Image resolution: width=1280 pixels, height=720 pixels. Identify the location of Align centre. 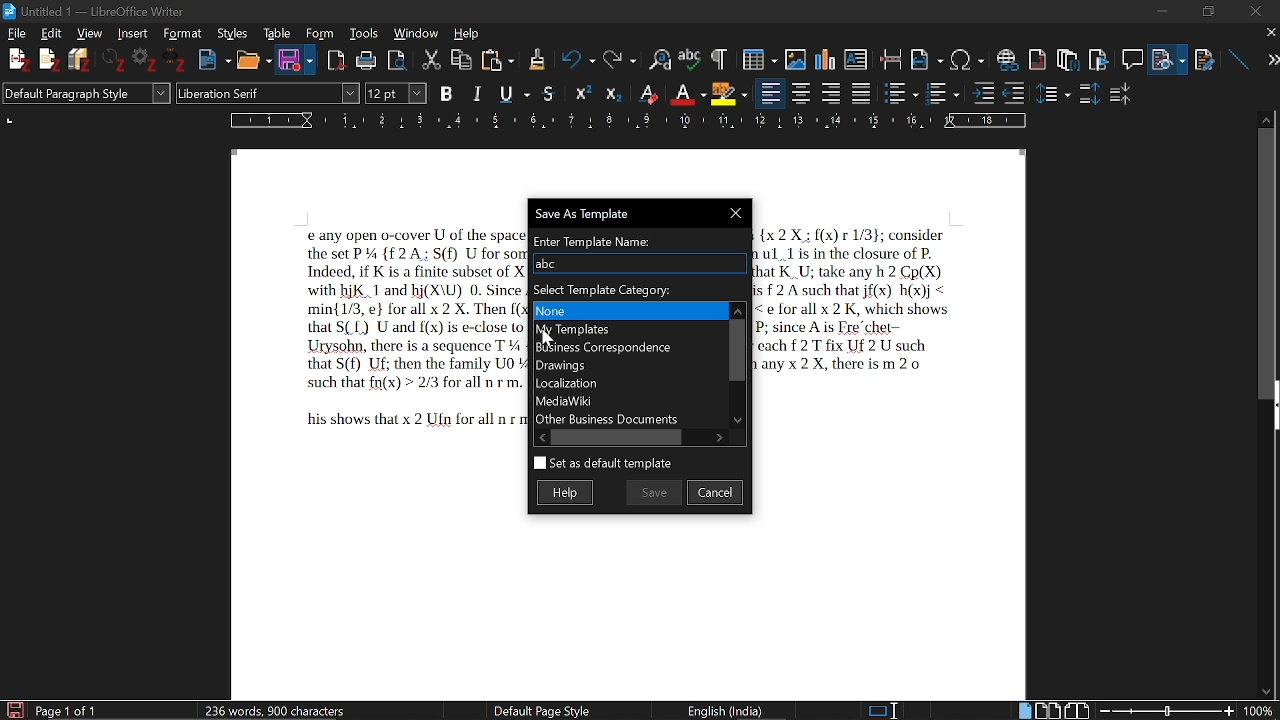
(803, 92).